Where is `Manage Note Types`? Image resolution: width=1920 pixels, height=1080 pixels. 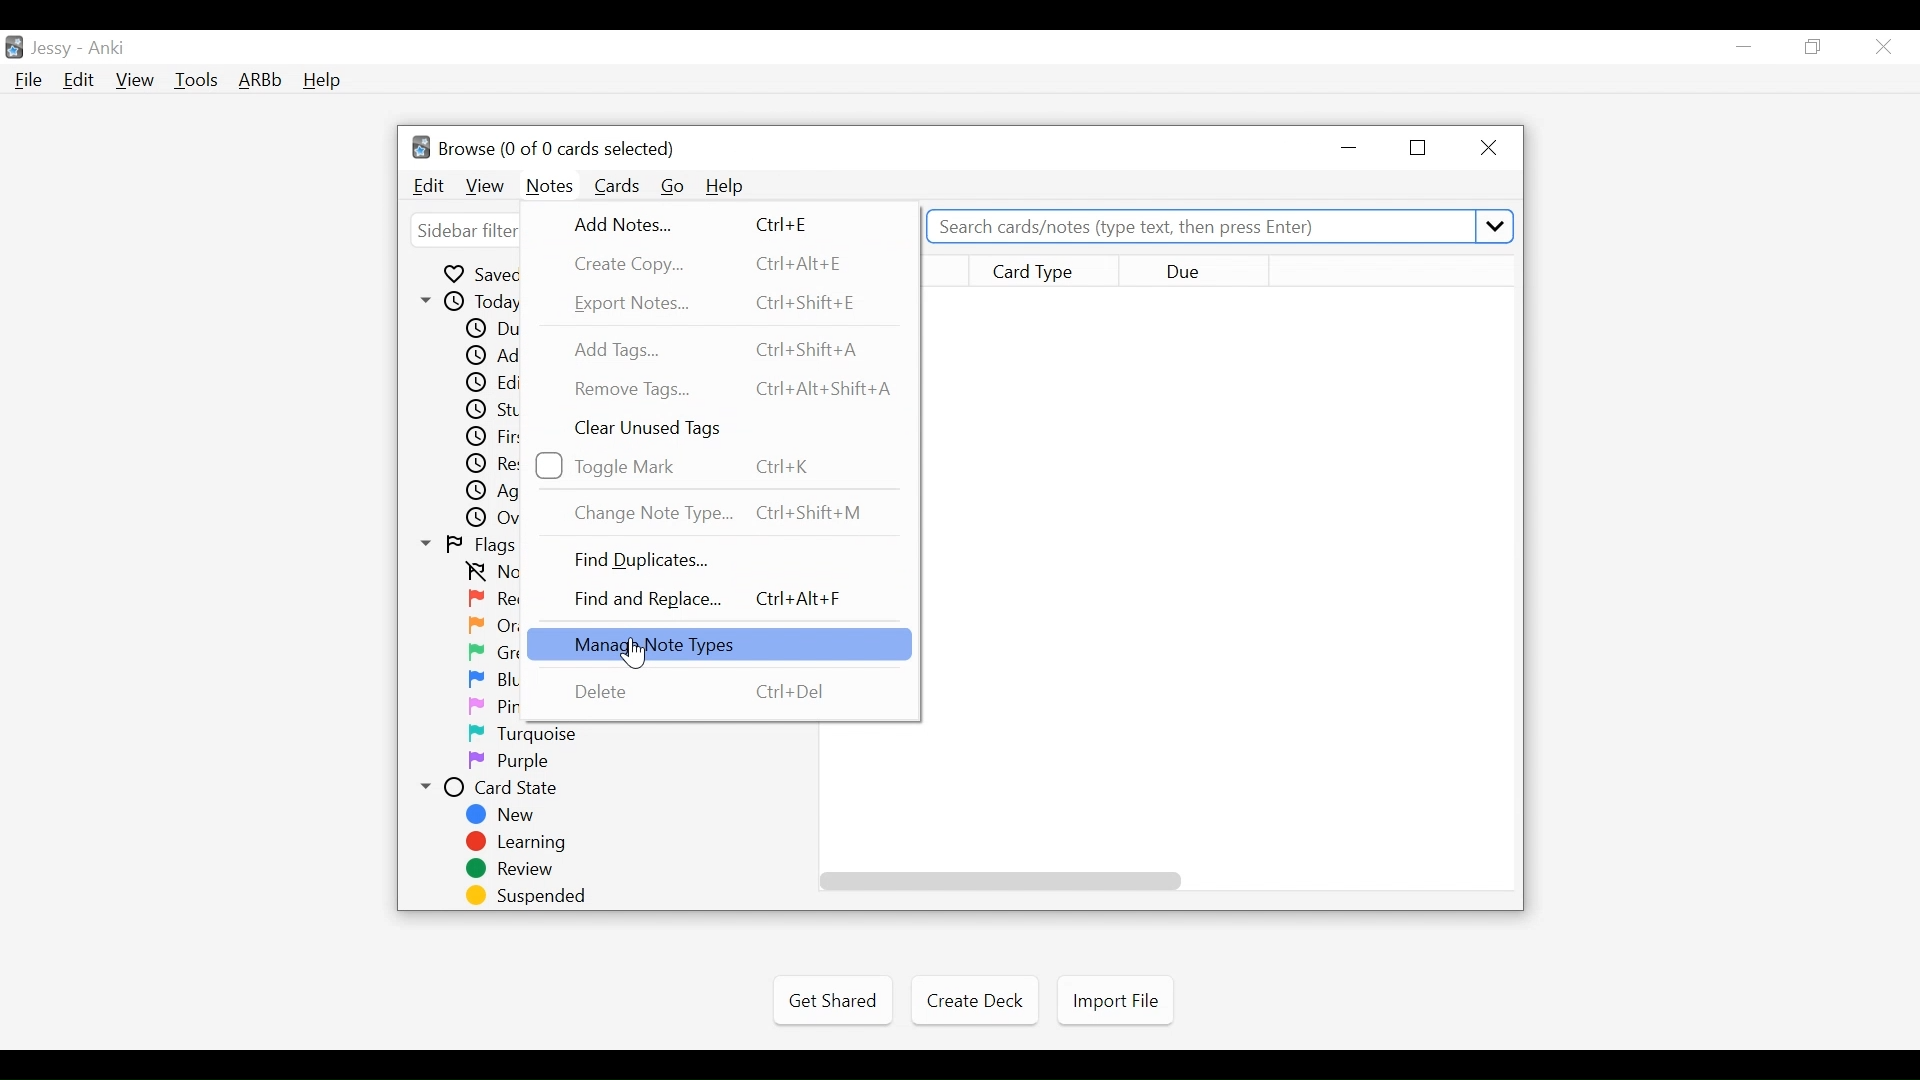 Manage Note Types is located at coordinates (717, 643).